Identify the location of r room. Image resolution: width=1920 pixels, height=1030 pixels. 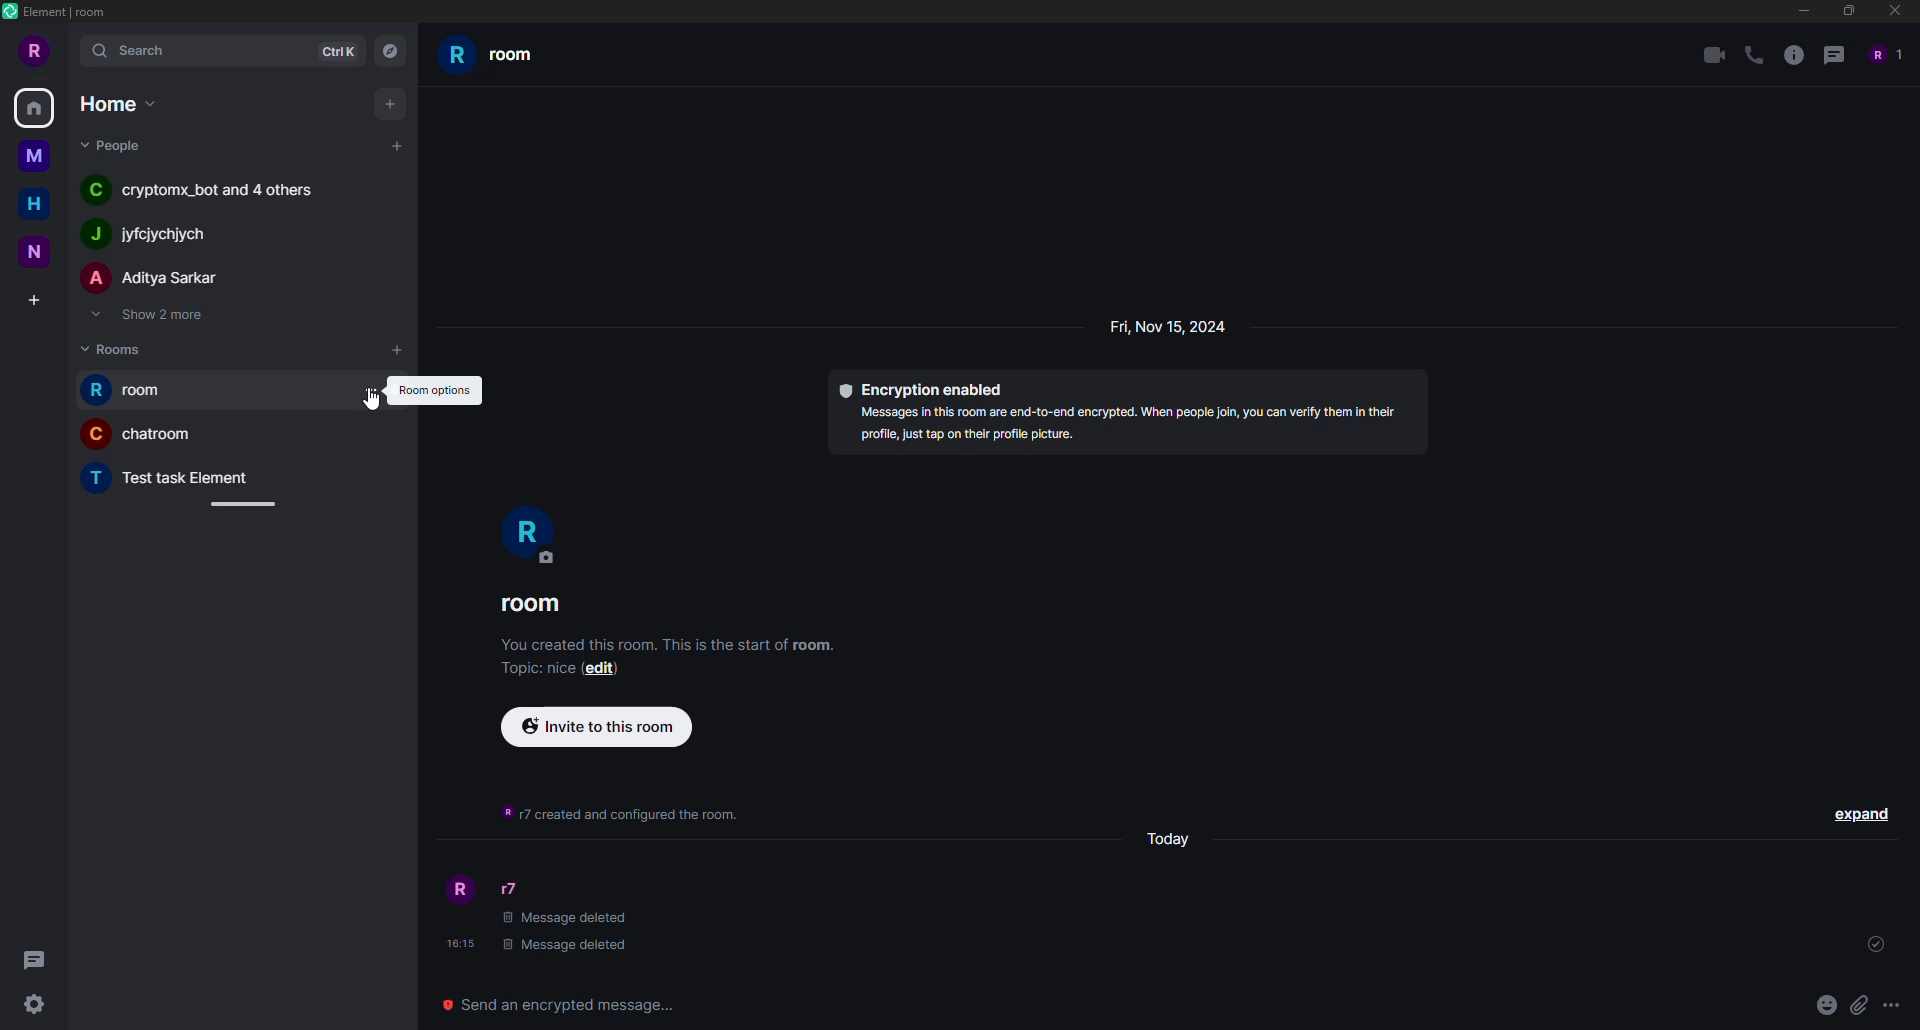
(134, 389).